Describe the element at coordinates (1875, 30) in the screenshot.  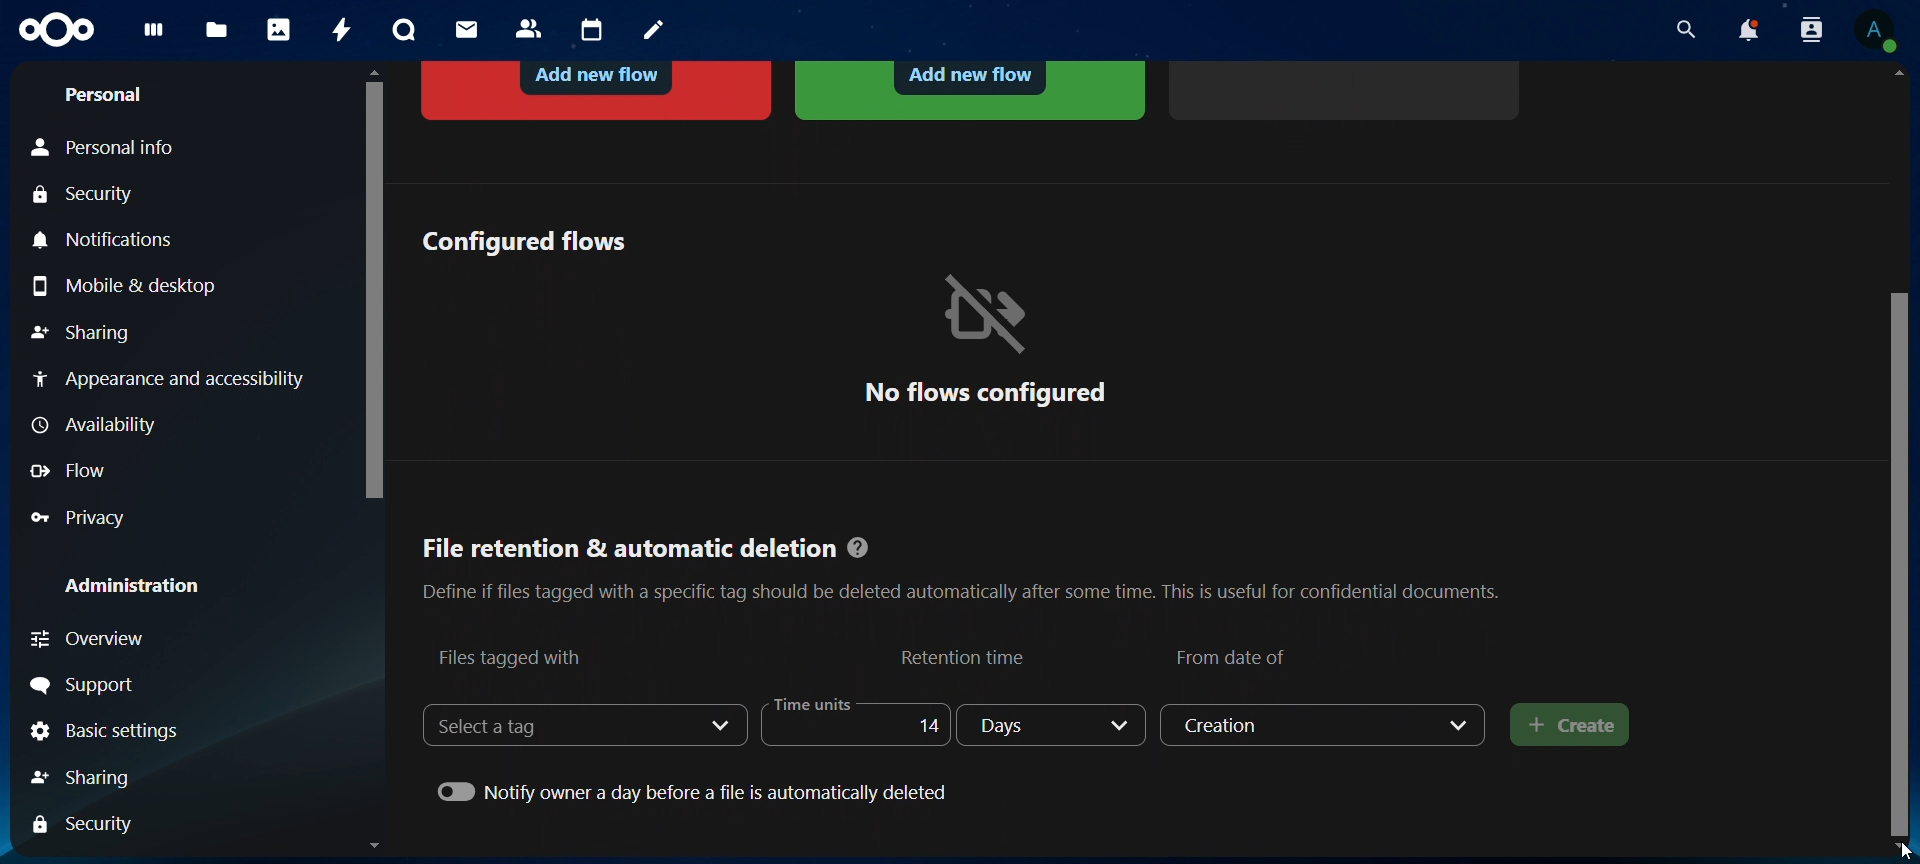
I see `view profile` at that location.